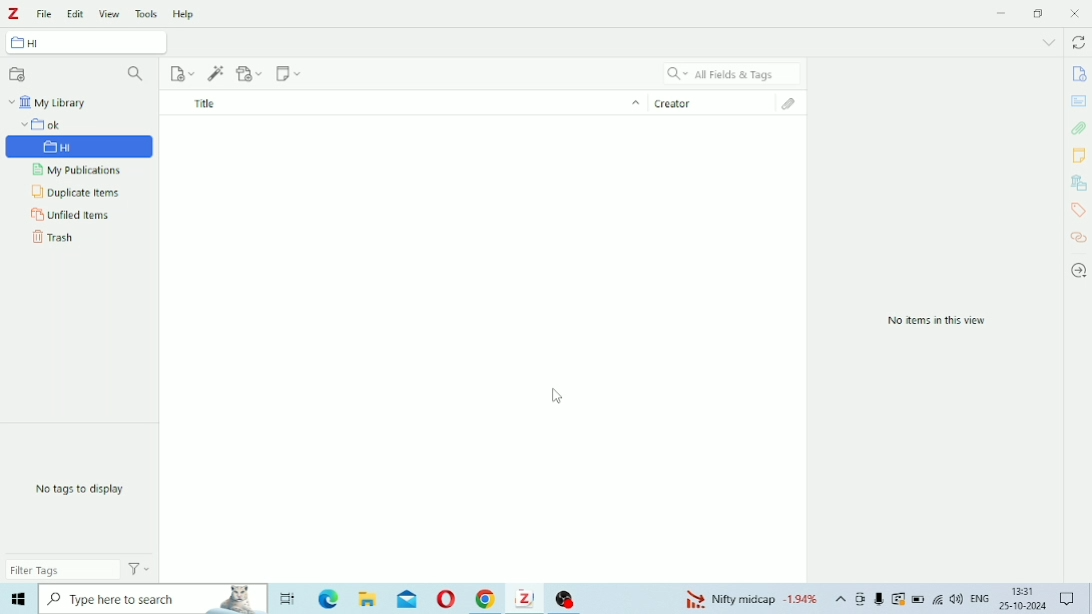 The height and width of the screenshot is (614, 1092). What do you see at coordinates (251, 73) in the screenshot?
I see `Add Attachment` at bounding box center [251, 73].